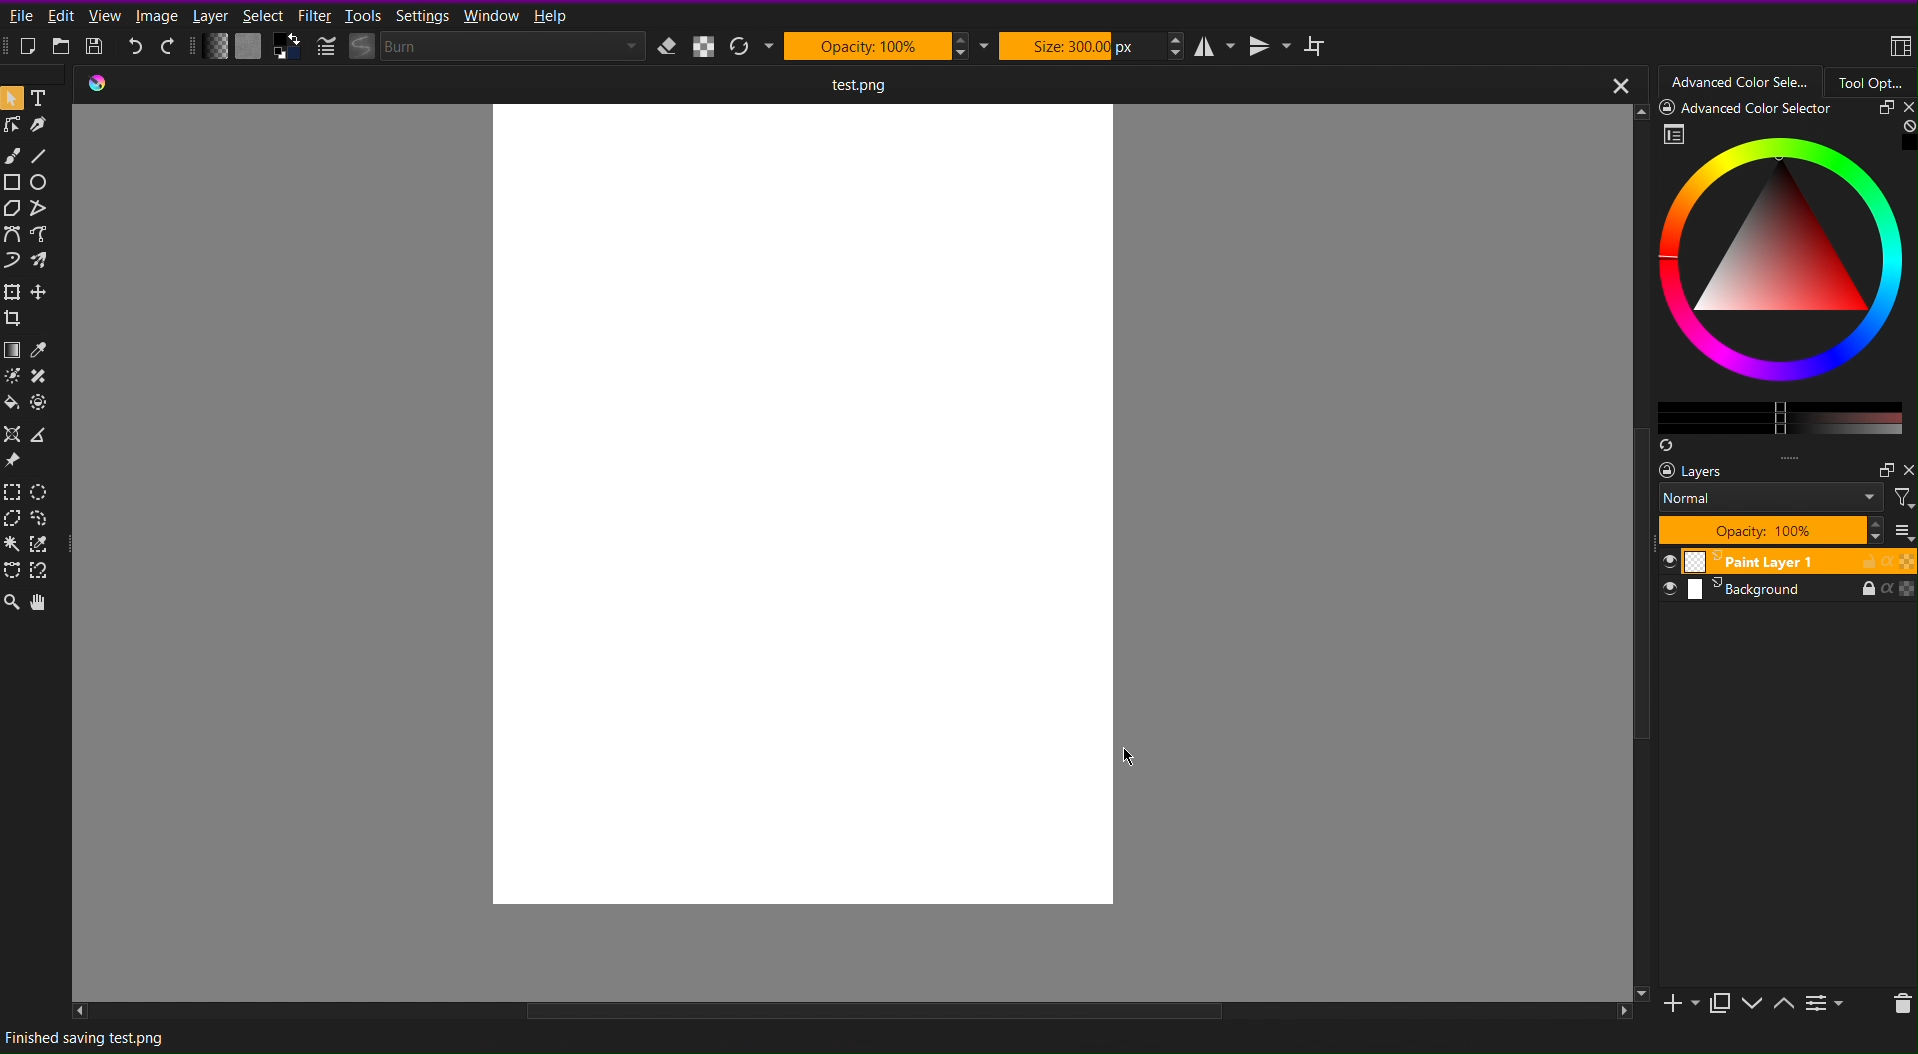 This screenshot has width=1918, height=1054. What do you see at coordinates (490, 17) in the screenshot?
I see `Window` at bounding box center [490, 17].